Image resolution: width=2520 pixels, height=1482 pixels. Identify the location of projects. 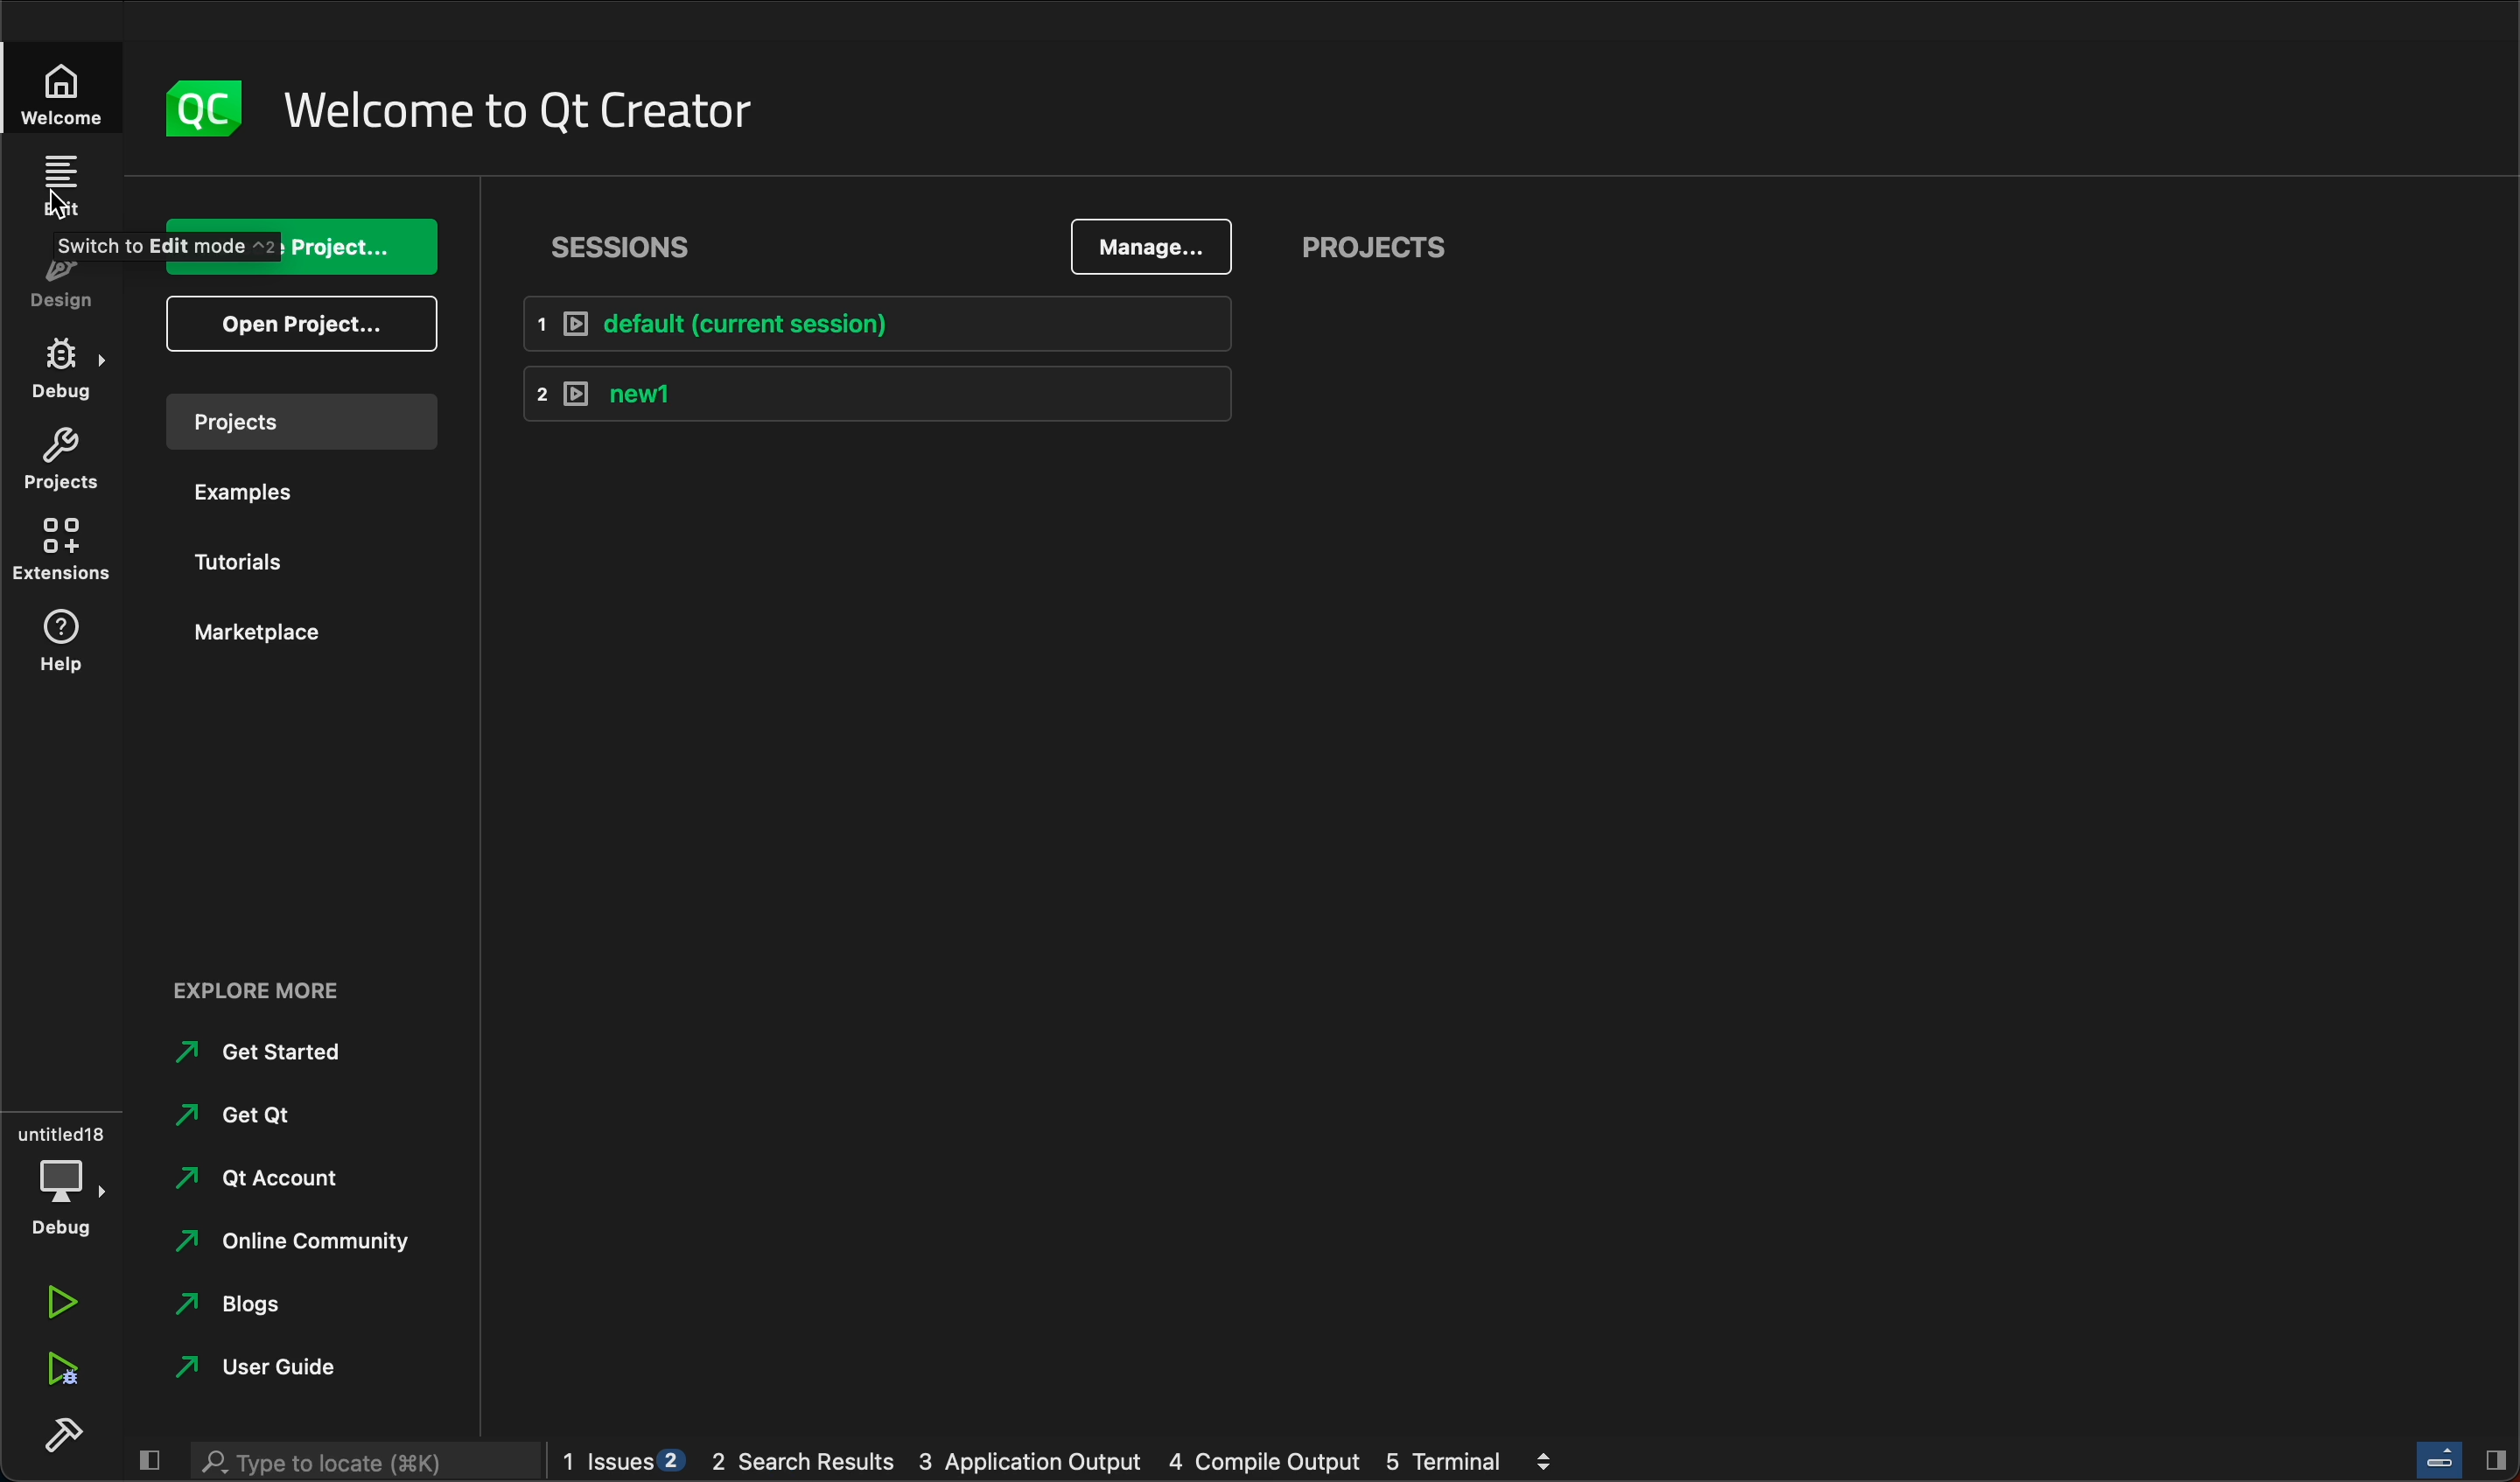
(1387, 240).